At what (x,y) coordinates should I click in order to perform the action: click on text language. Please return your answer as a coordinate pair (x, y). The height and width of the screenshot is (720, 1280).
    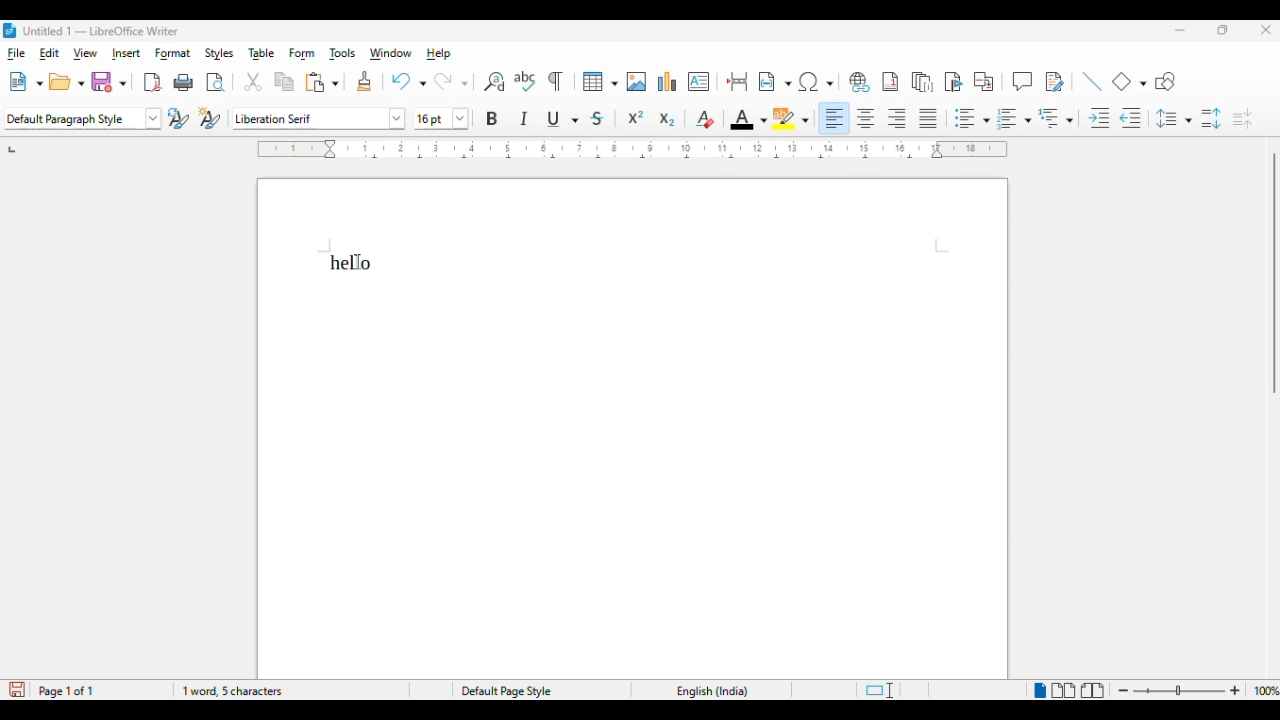
    Looking at the image, I should click on (714, 692).